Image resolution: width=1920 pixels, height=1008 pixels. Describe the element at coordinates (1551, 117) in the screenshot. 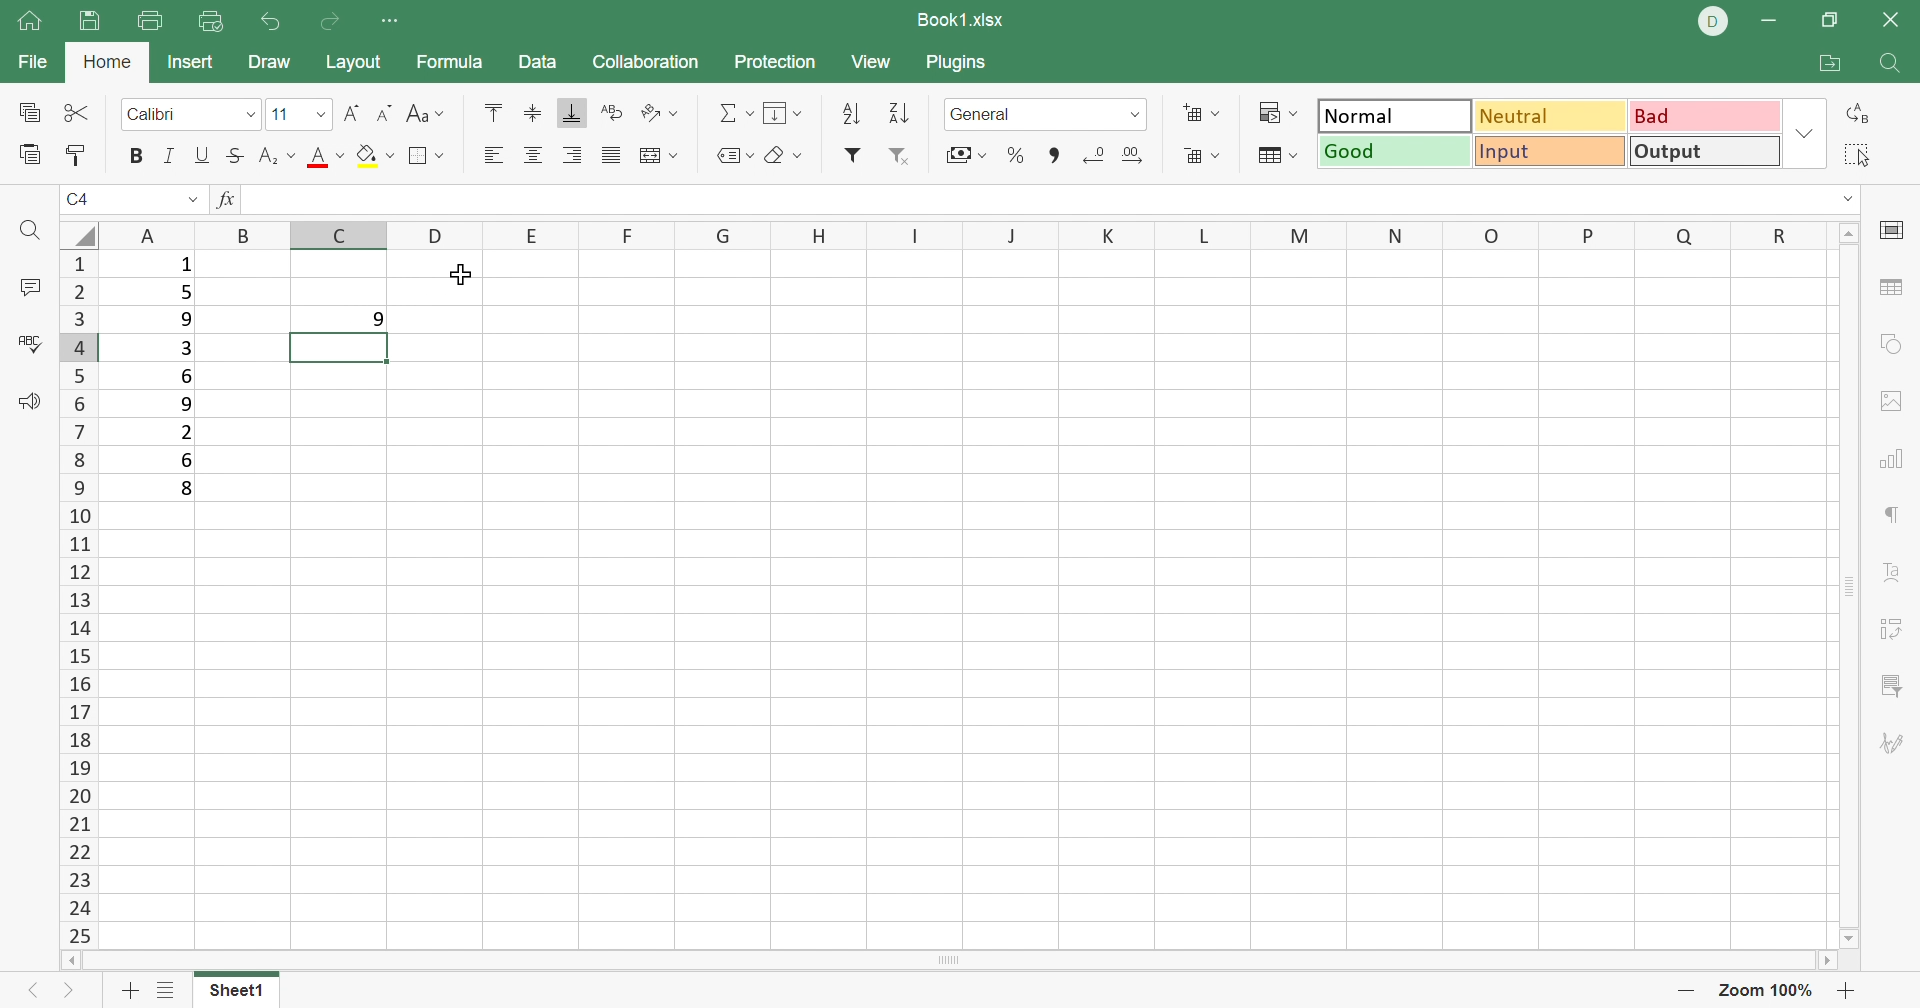

I see `Neutral` at that location.